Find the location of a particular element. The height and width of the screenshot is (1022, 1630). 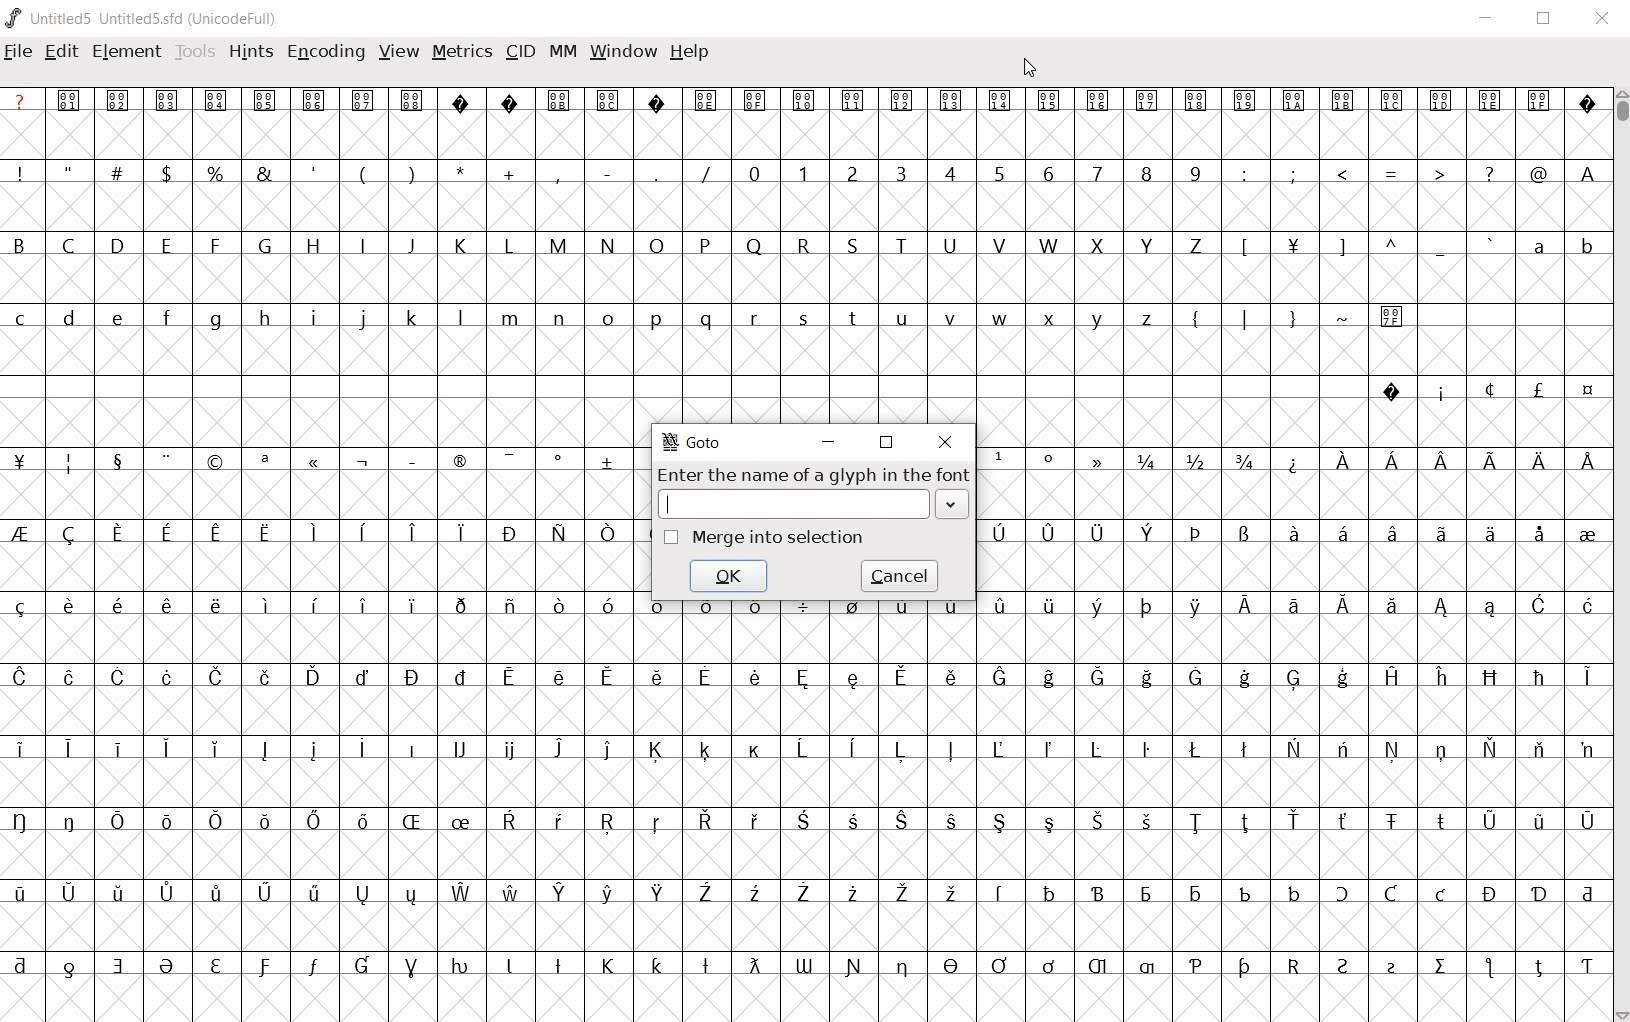

Symbol is located at coordinates (70, 821).